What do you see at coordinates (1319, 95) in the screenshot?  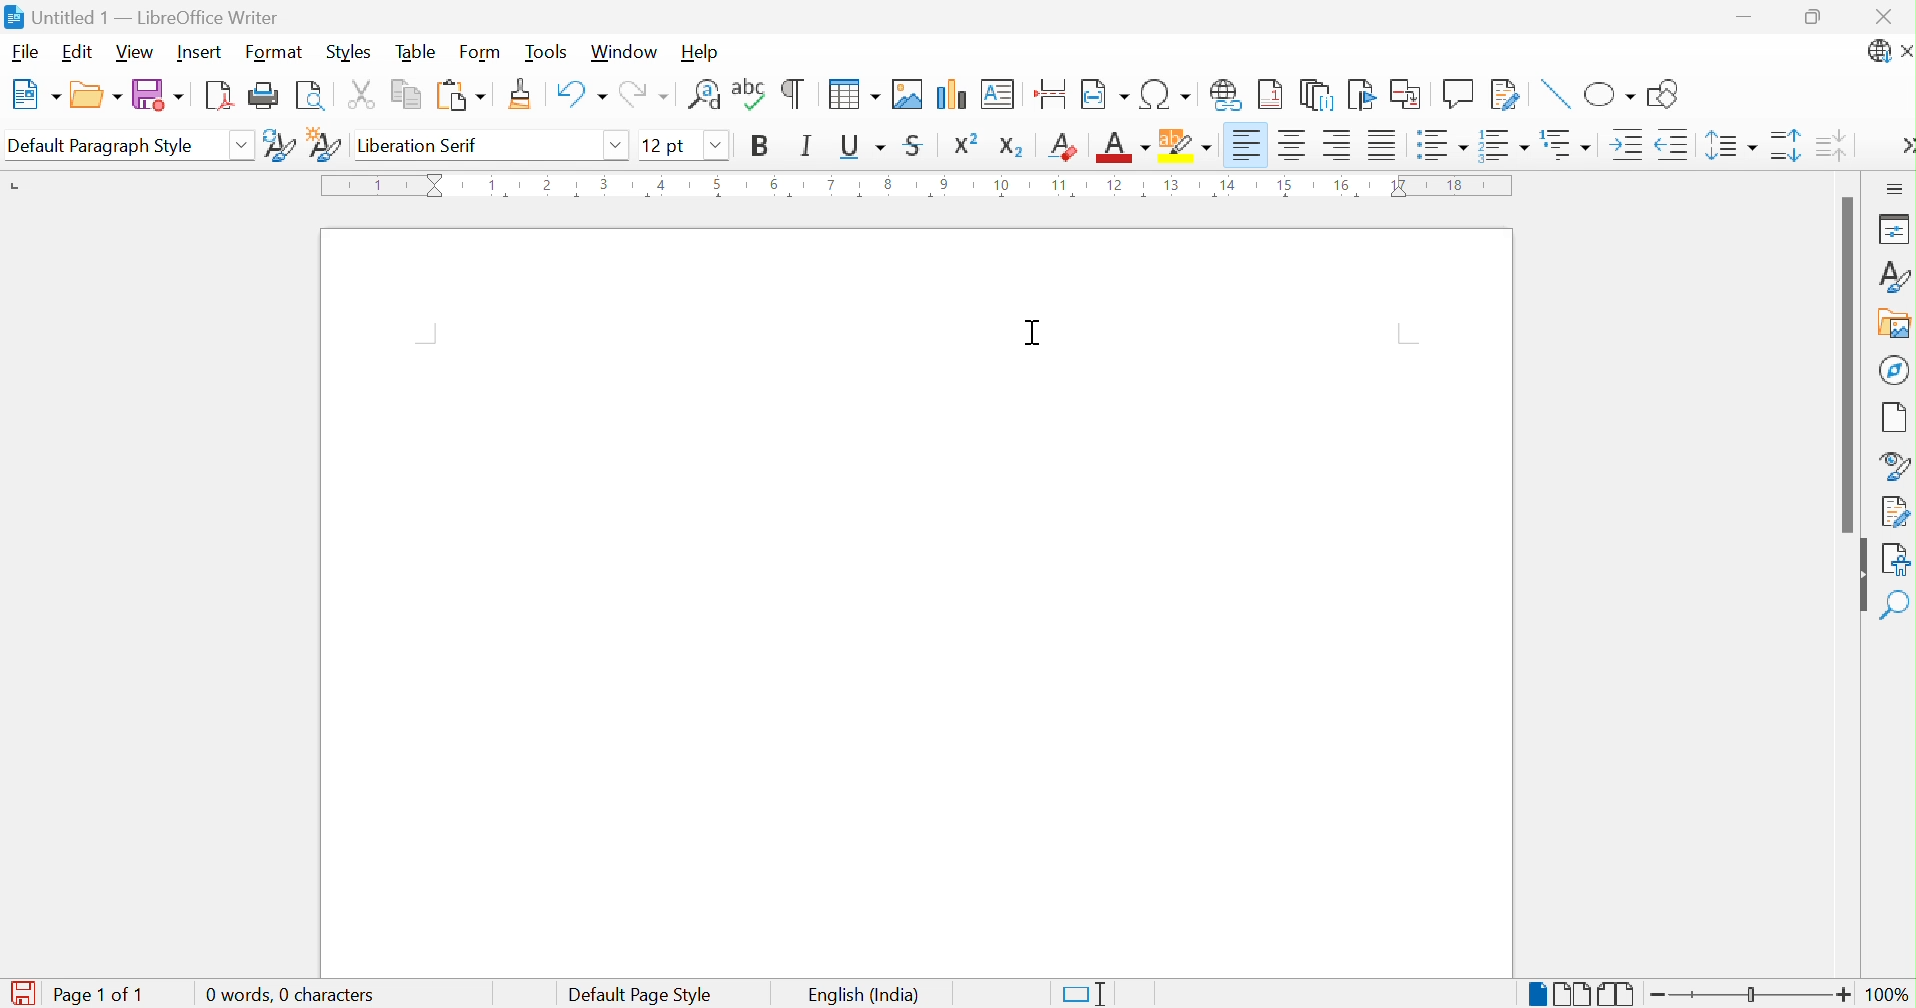 I see `Insert endnote` at bounding box center [1319, 95].